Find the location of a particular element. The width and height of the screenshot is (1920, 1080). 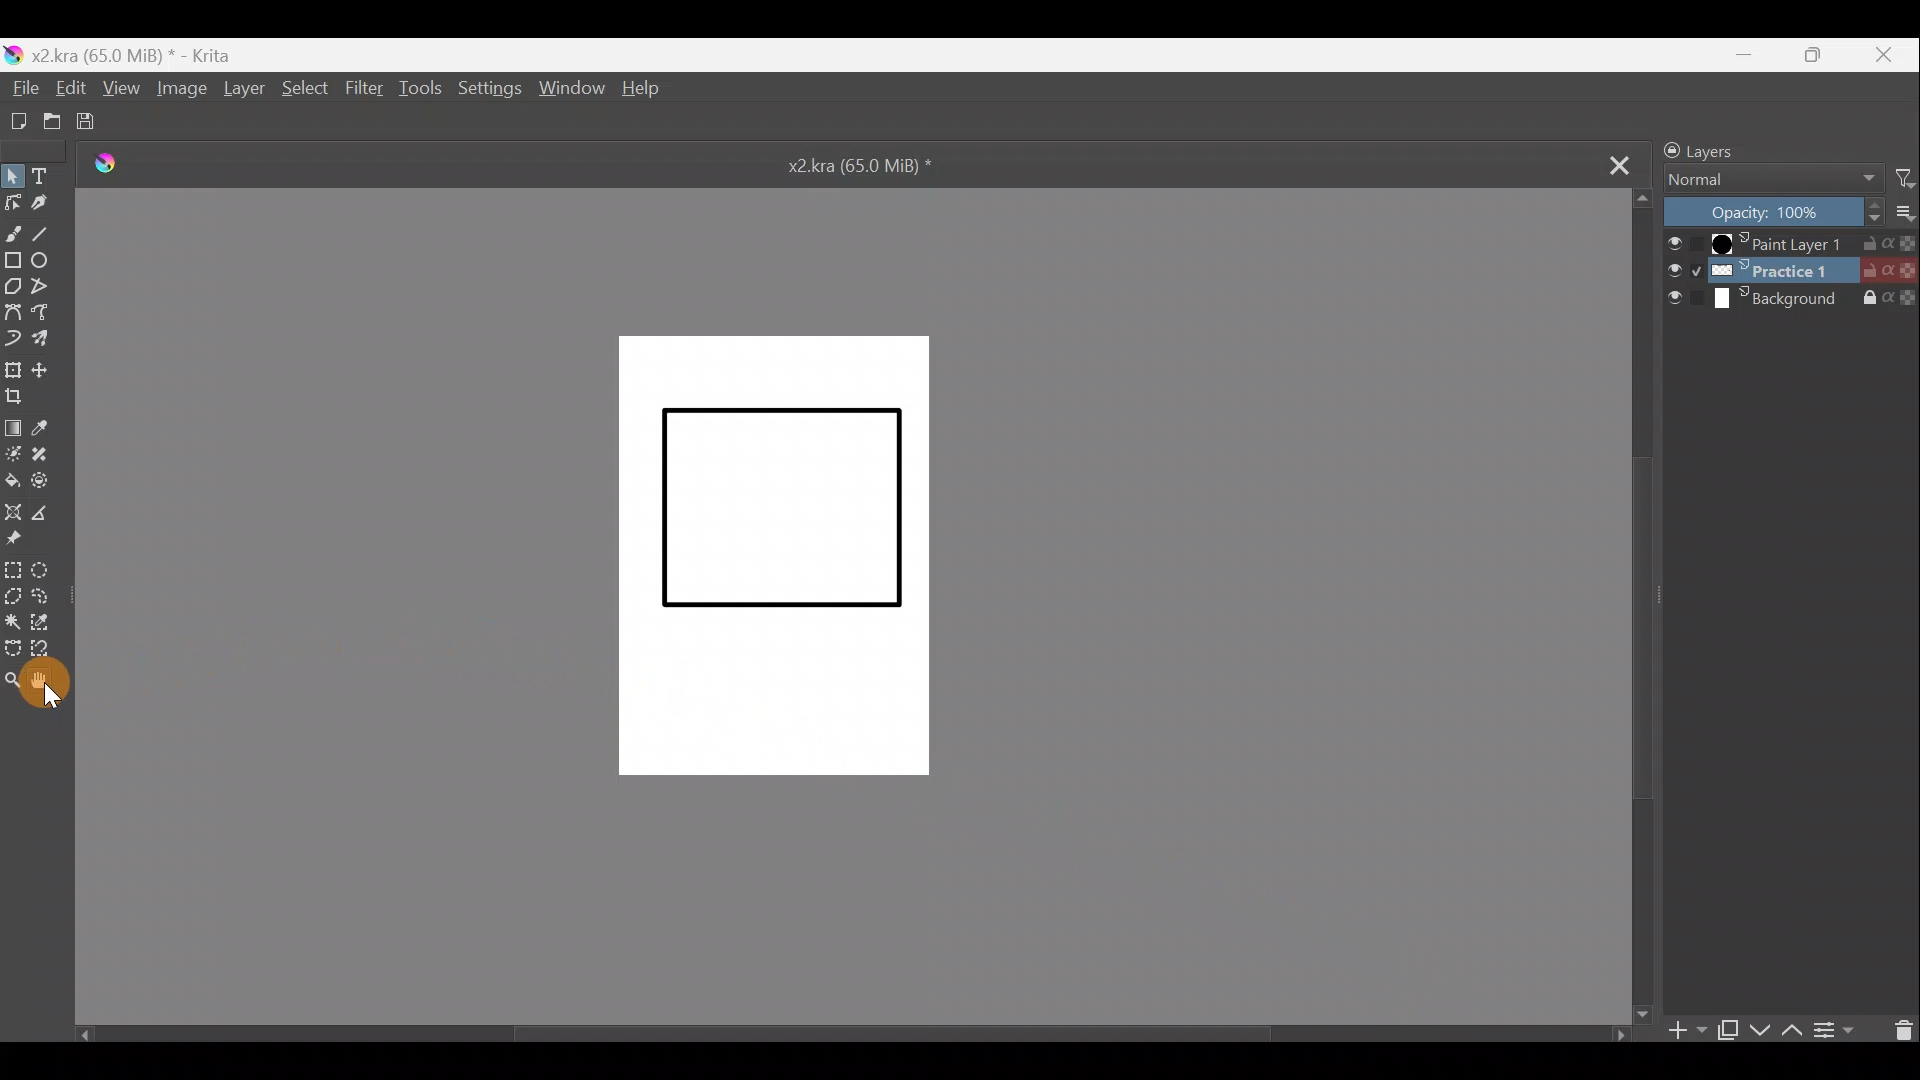

Layer 2 is located at coordinates (1790, 273).